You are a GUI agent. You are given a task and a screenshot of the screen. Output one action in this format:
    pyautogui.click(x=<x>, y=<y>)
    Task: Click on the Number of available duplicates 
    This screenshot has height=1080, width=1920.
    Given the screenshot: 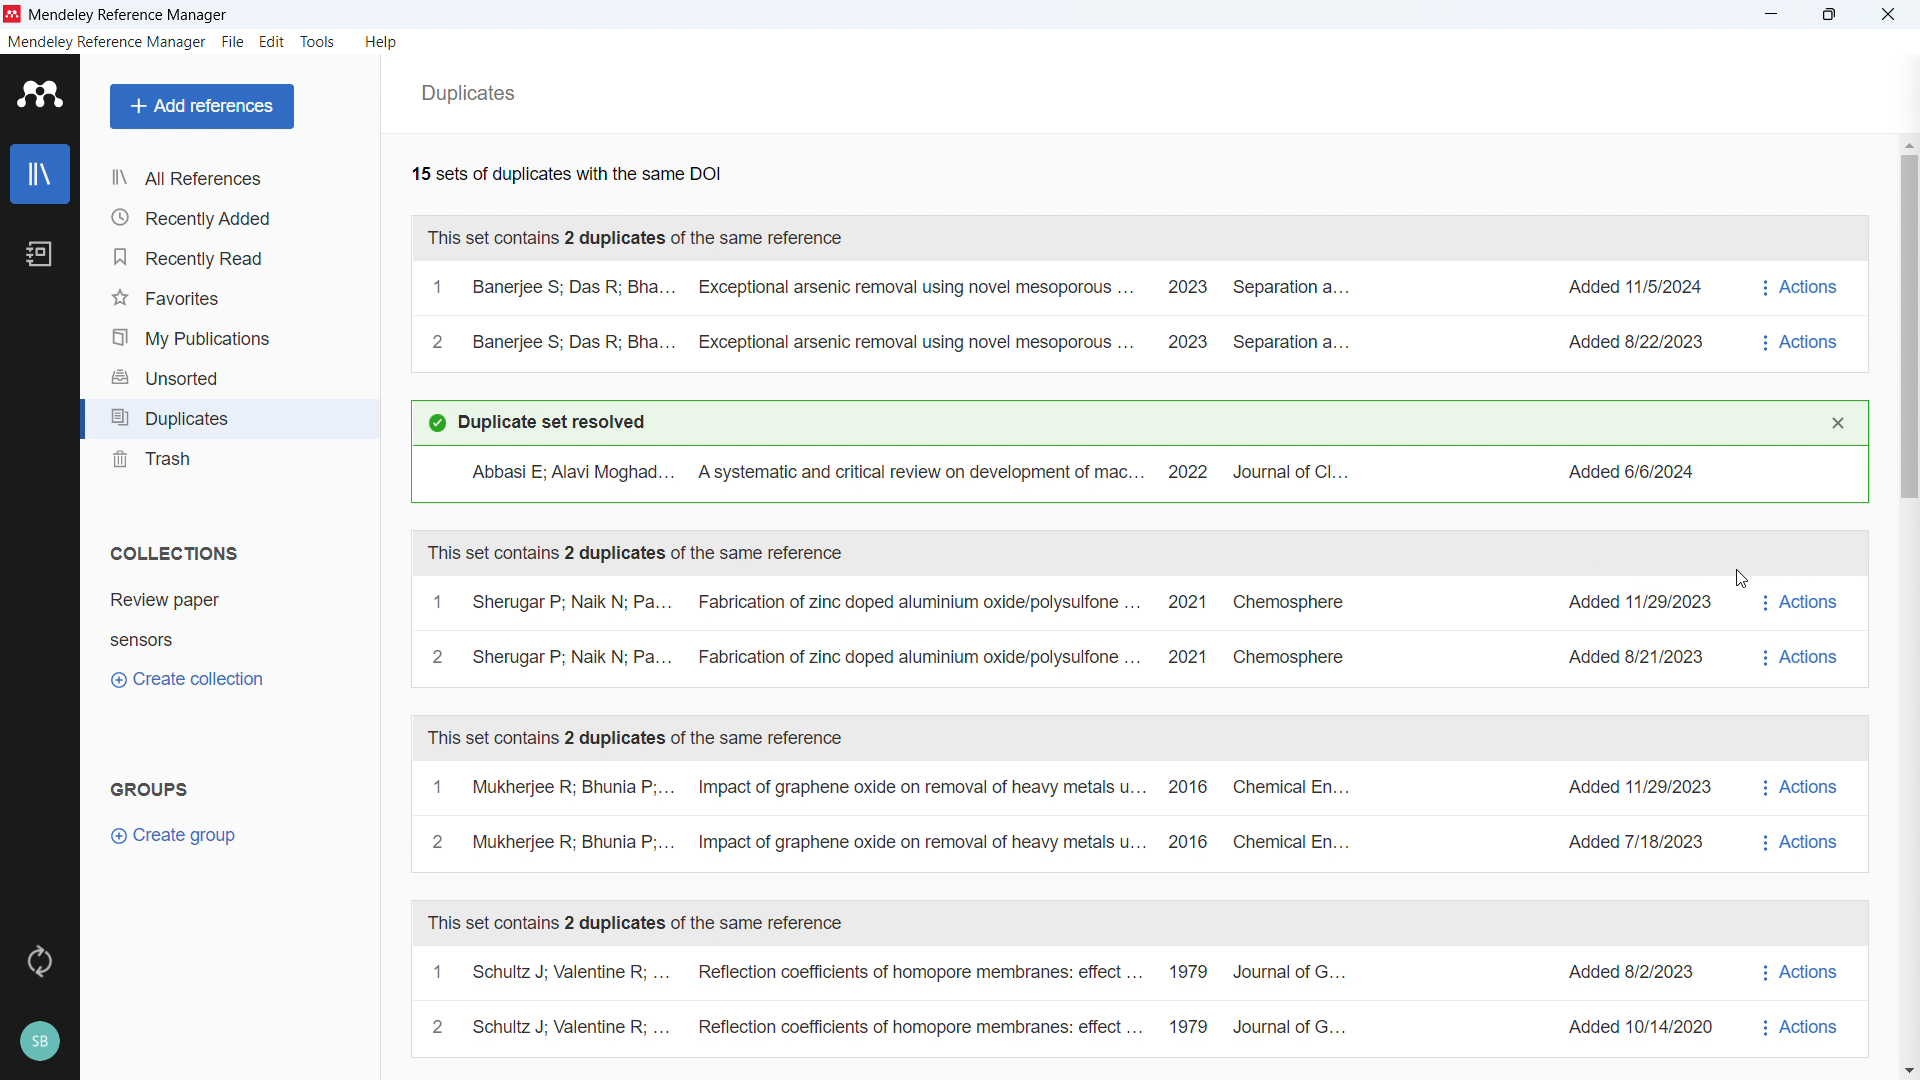 What is the action you would take?
    pyautogui.click(x=567, y=176)
    